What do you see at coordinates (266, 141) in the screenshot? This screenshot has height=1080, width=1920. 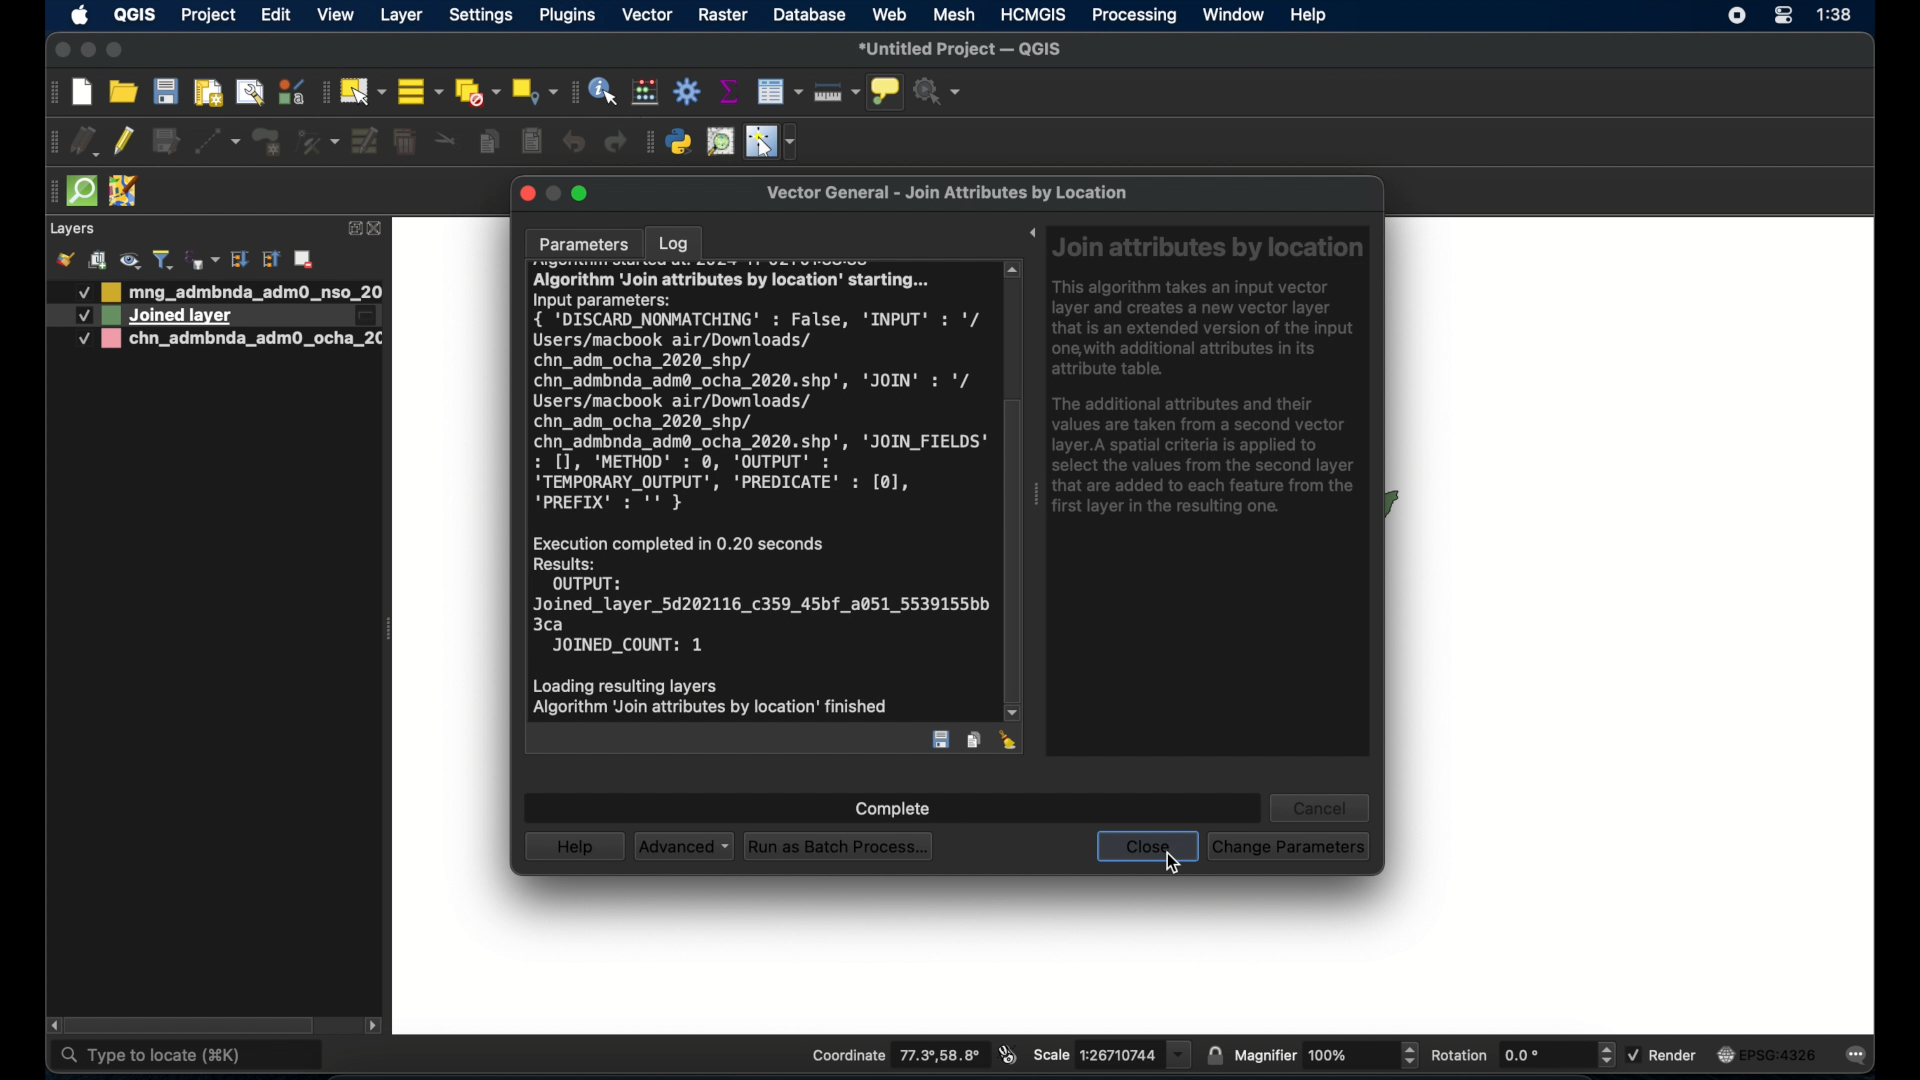 I see `add polygon feature` at bounding box center [266, 141].